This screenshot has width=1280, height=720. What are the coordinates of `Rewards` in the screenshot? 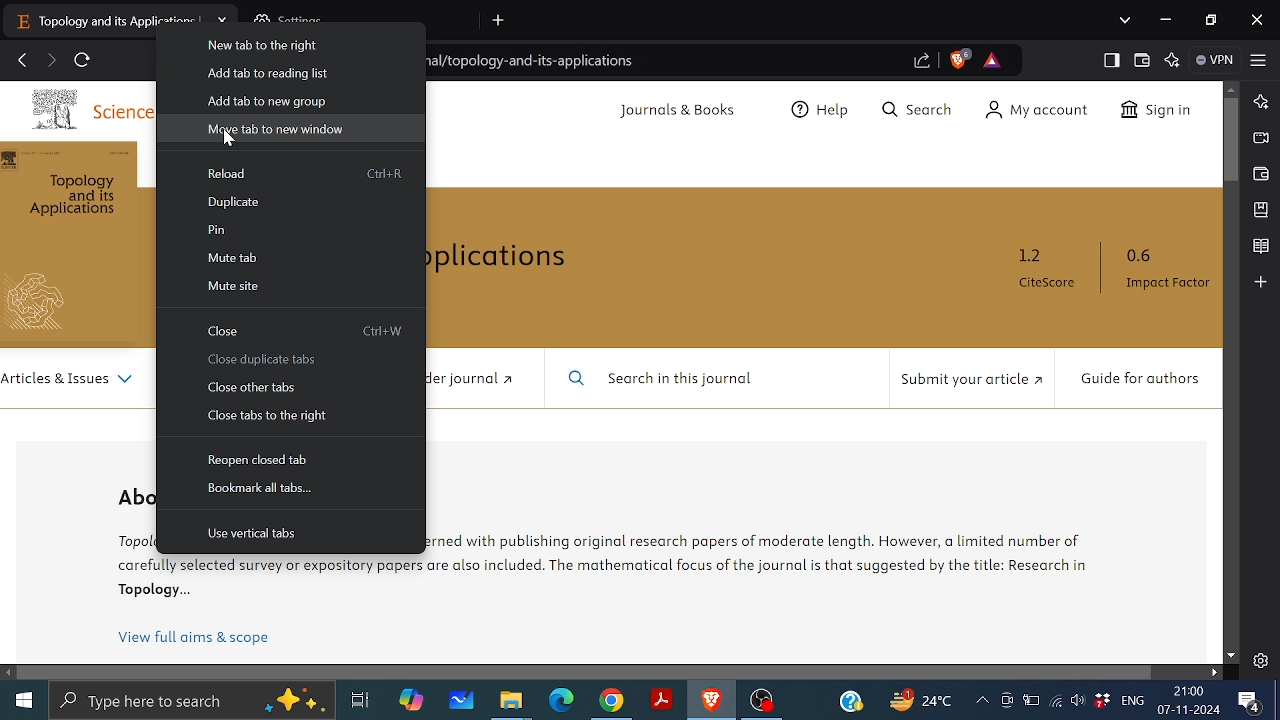 It's located at (993, 61).